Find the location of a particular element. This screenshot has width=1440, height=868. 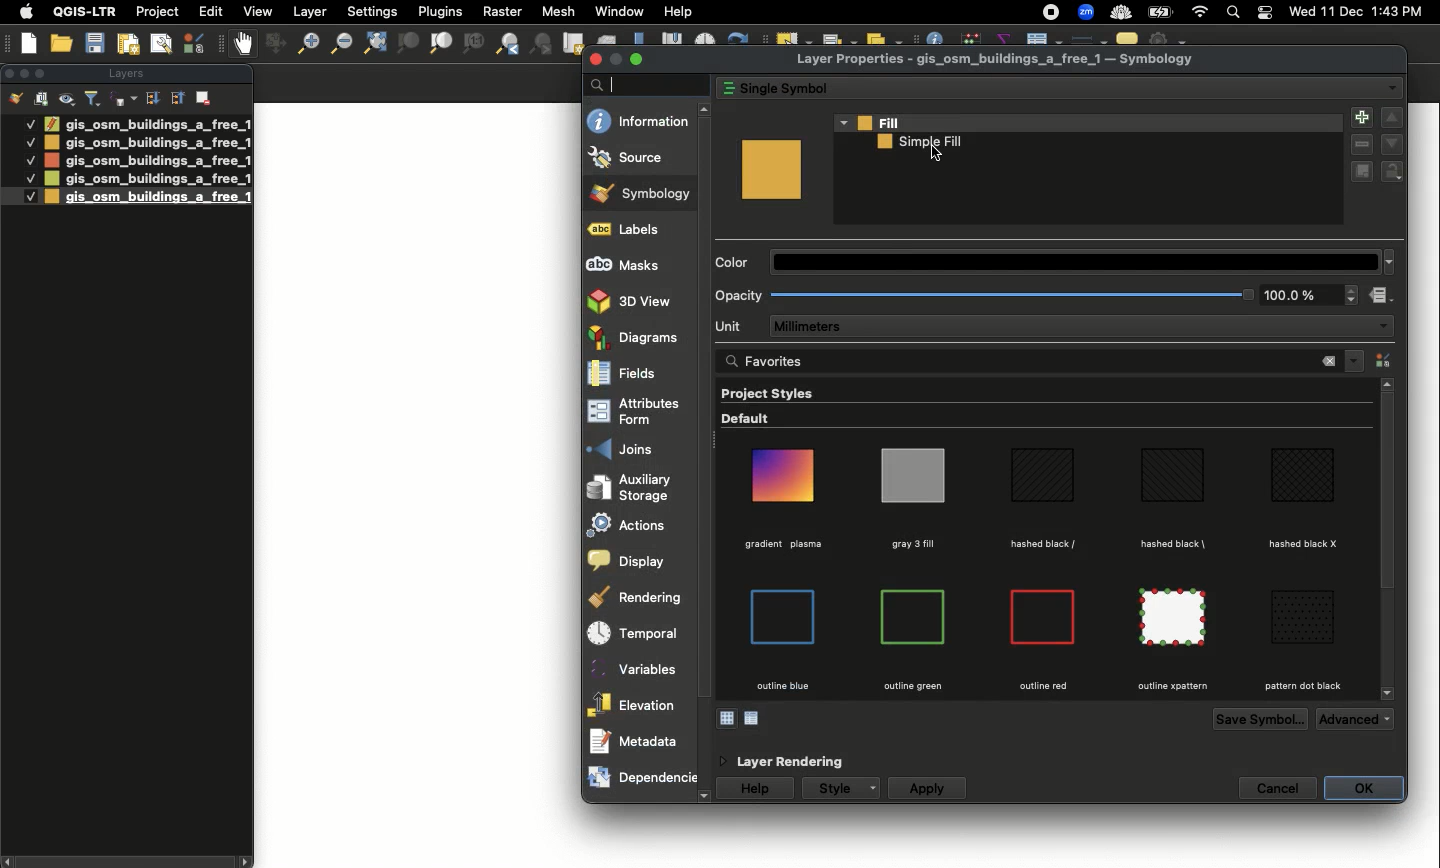

maximize is located at coordinates (637, 58).